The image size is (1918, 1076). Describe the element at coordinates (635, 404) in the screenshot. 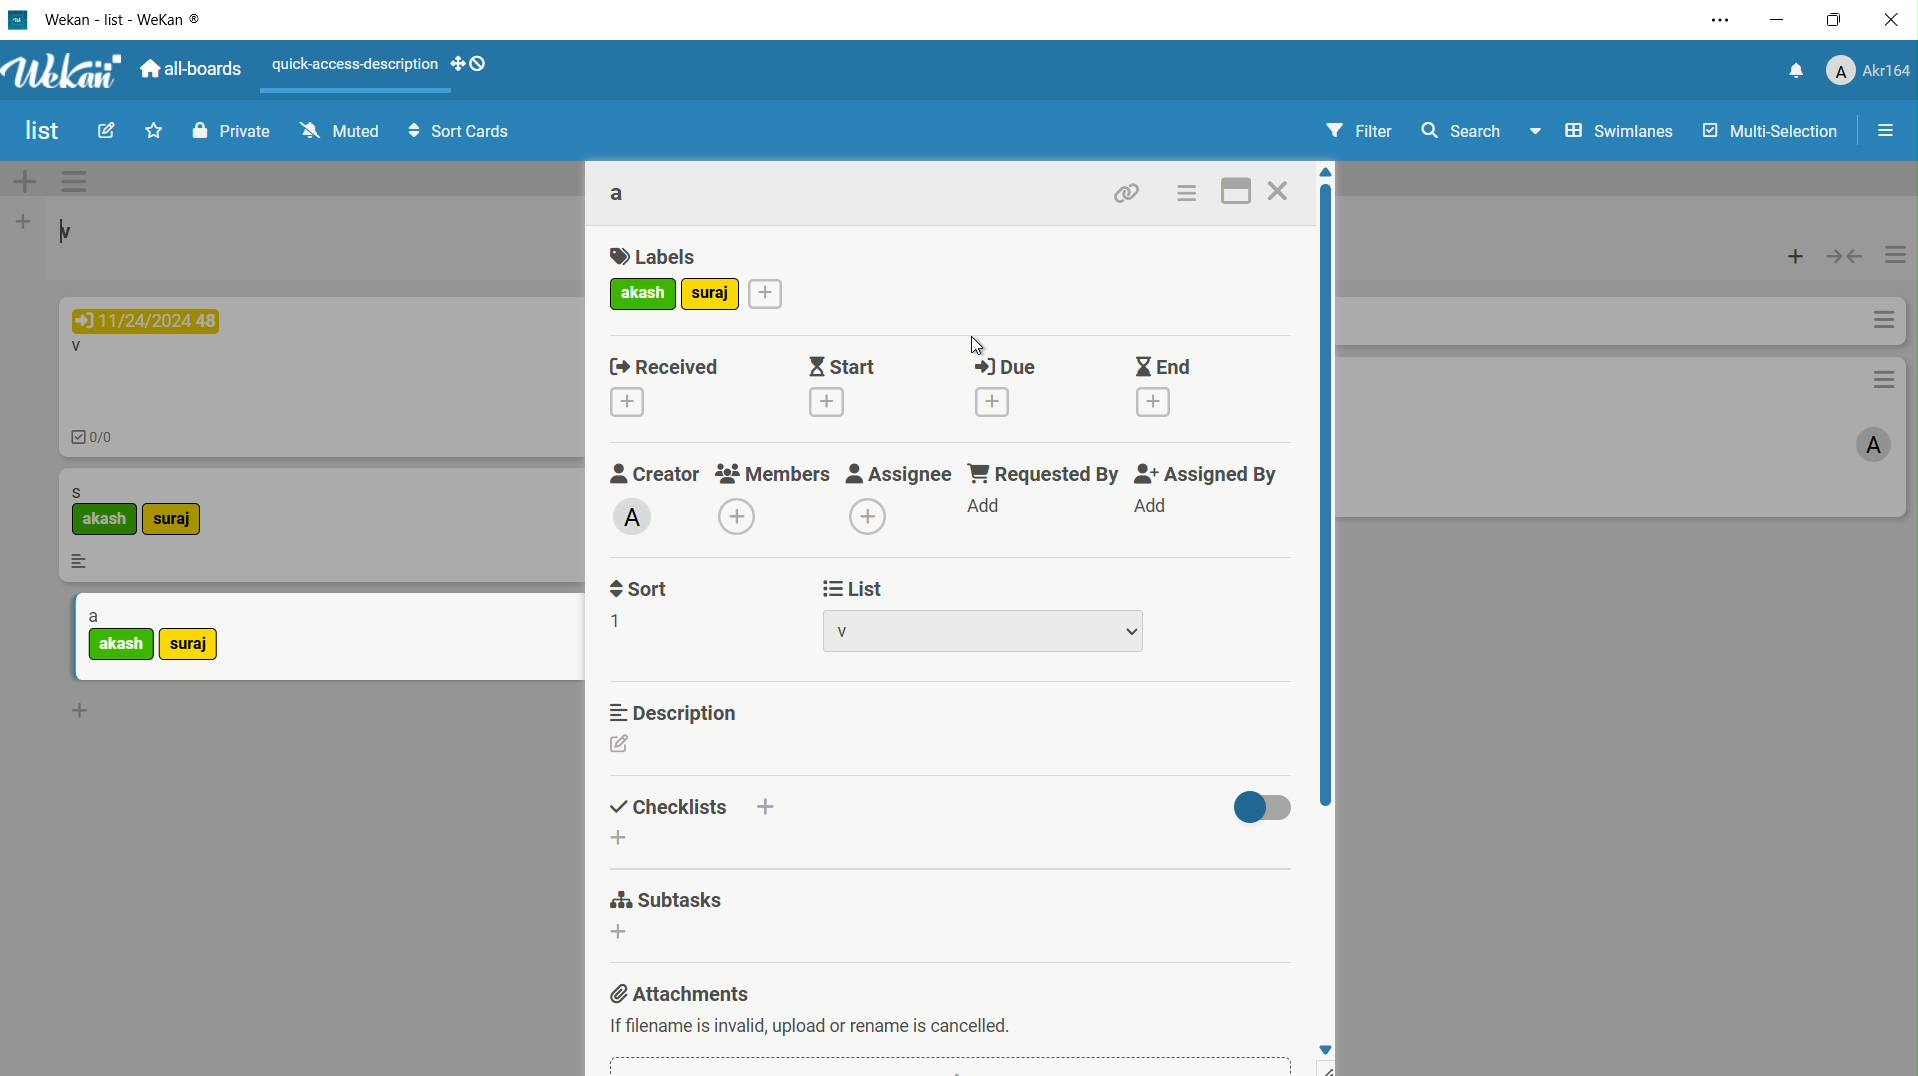

I see `label1` at that location.